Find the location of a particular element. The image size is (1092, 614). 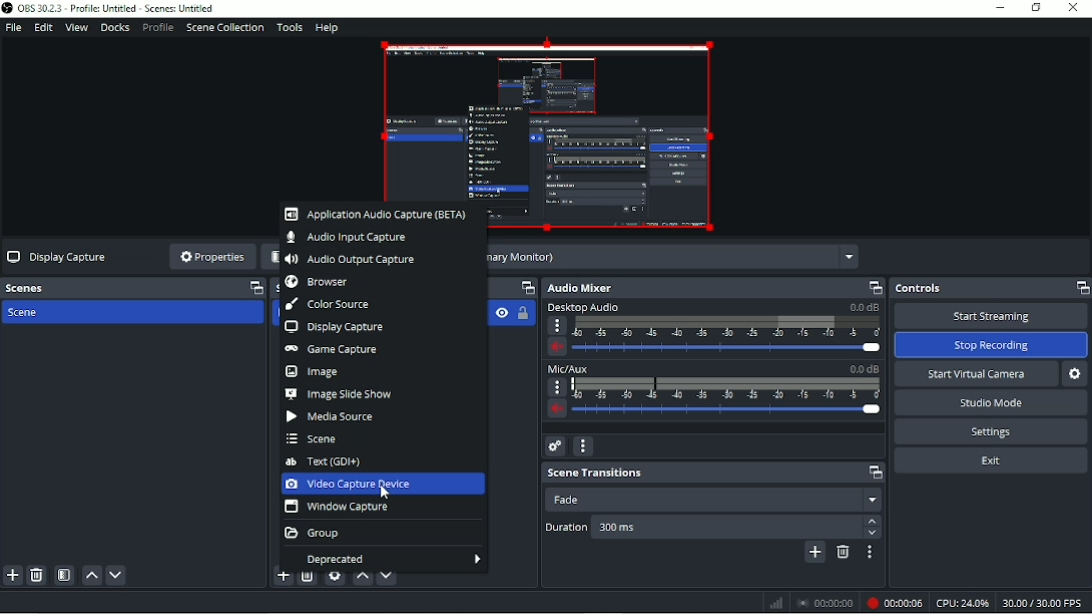

Move scene down is located at coordinates (116, 577).